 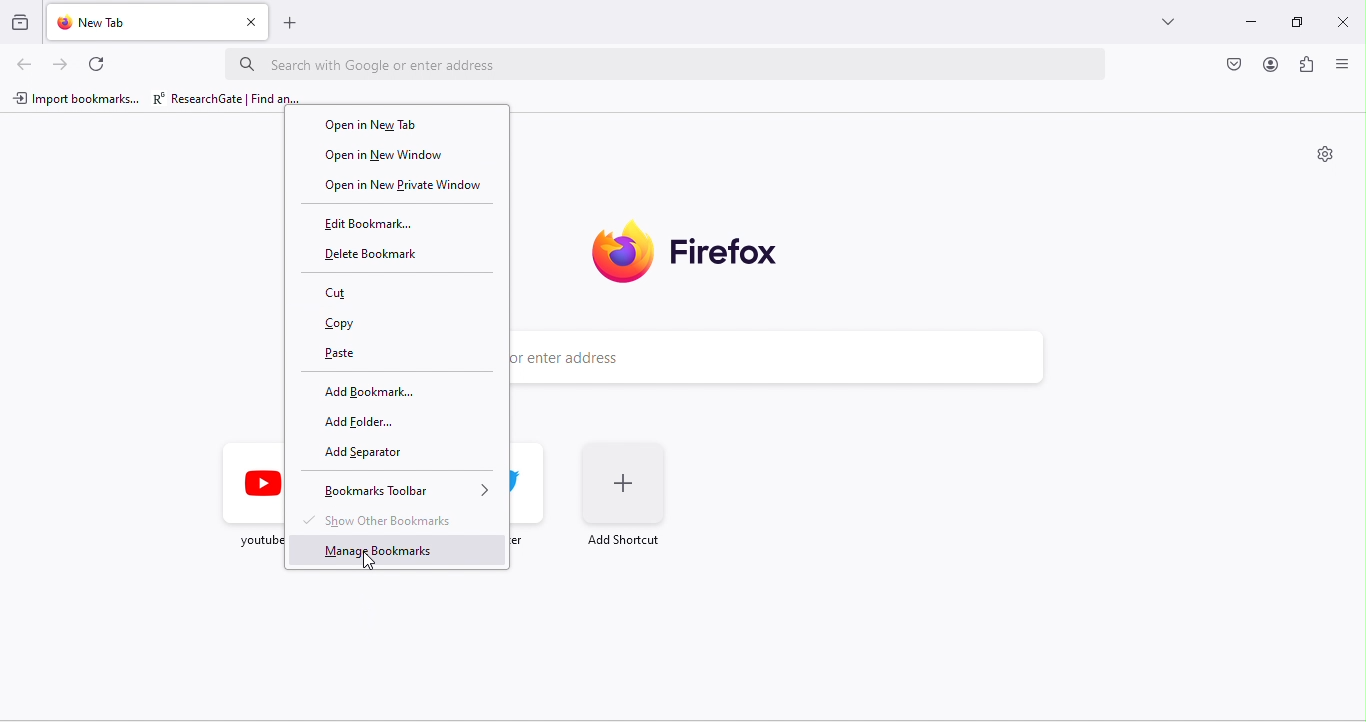 I want to click on more, so click(x=1165, y=22).